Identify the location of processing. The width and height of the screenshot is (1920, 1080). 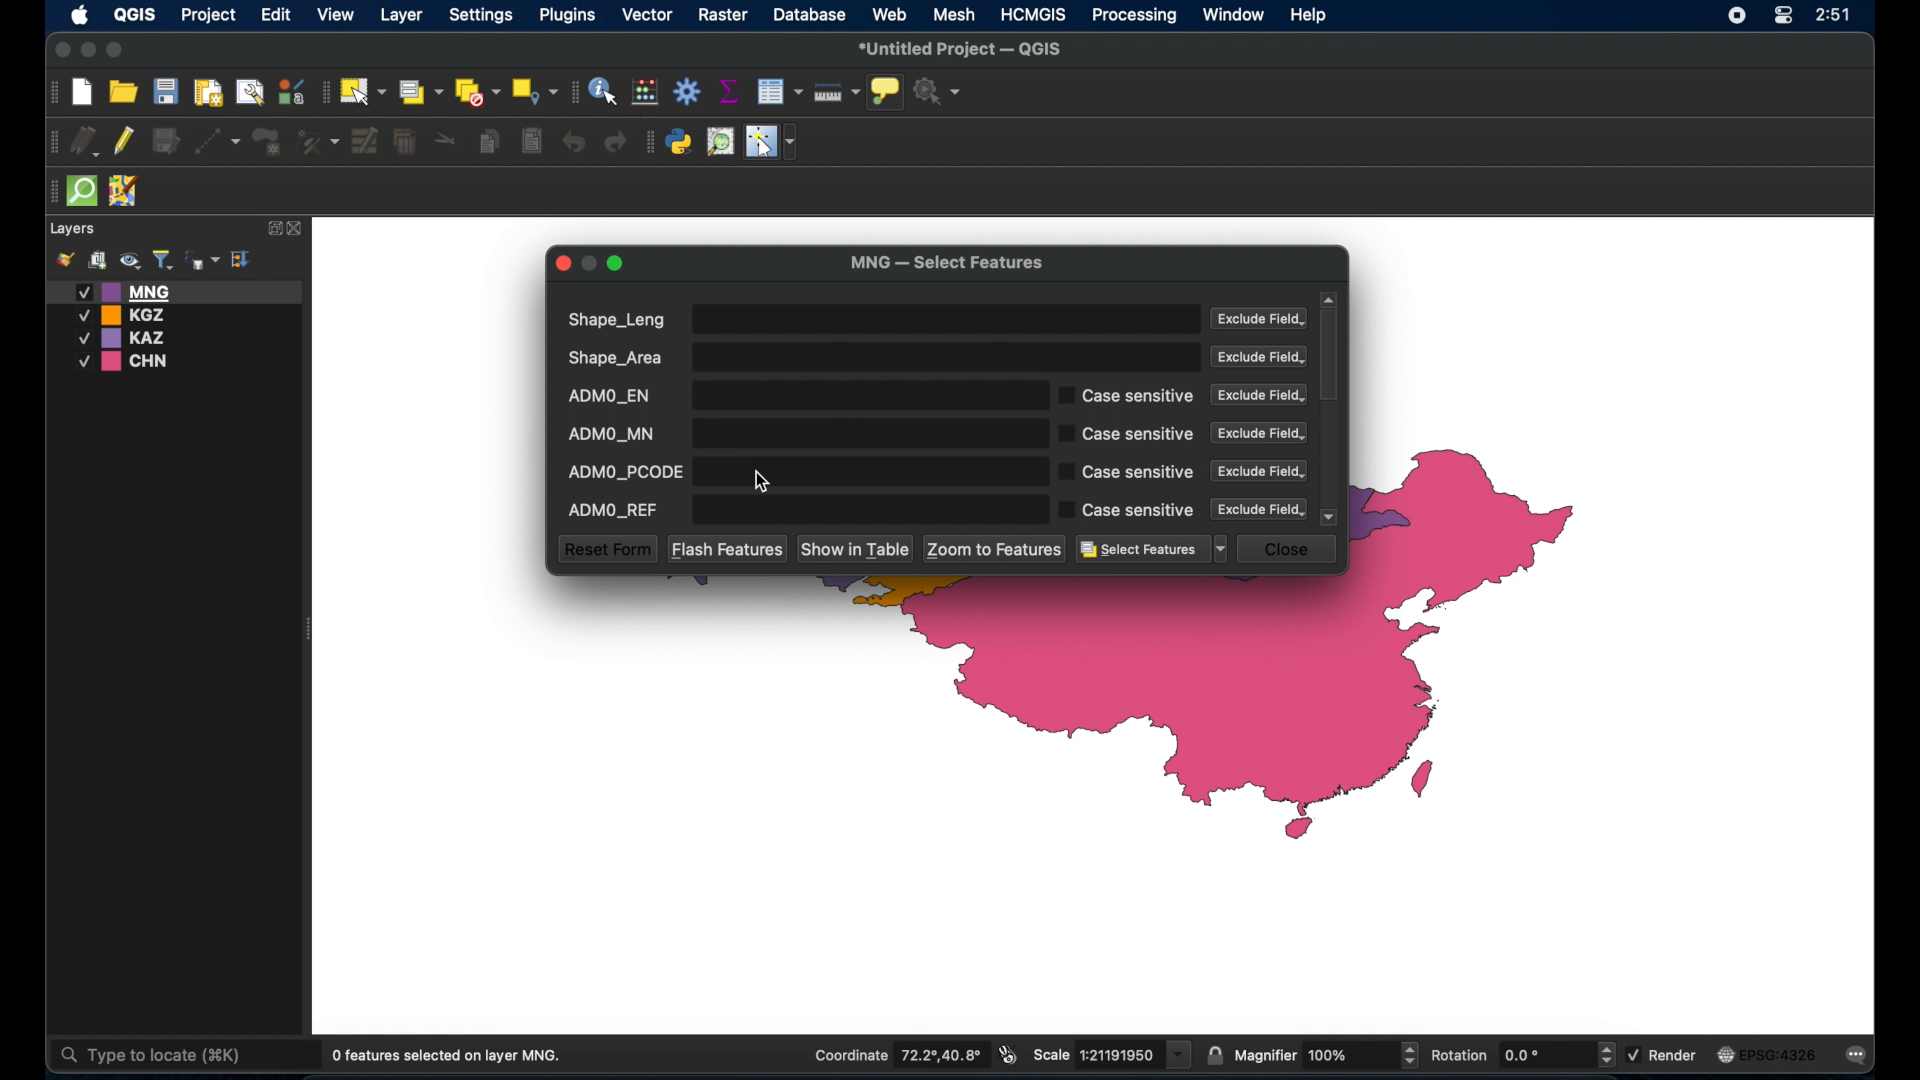
(1135, 16).